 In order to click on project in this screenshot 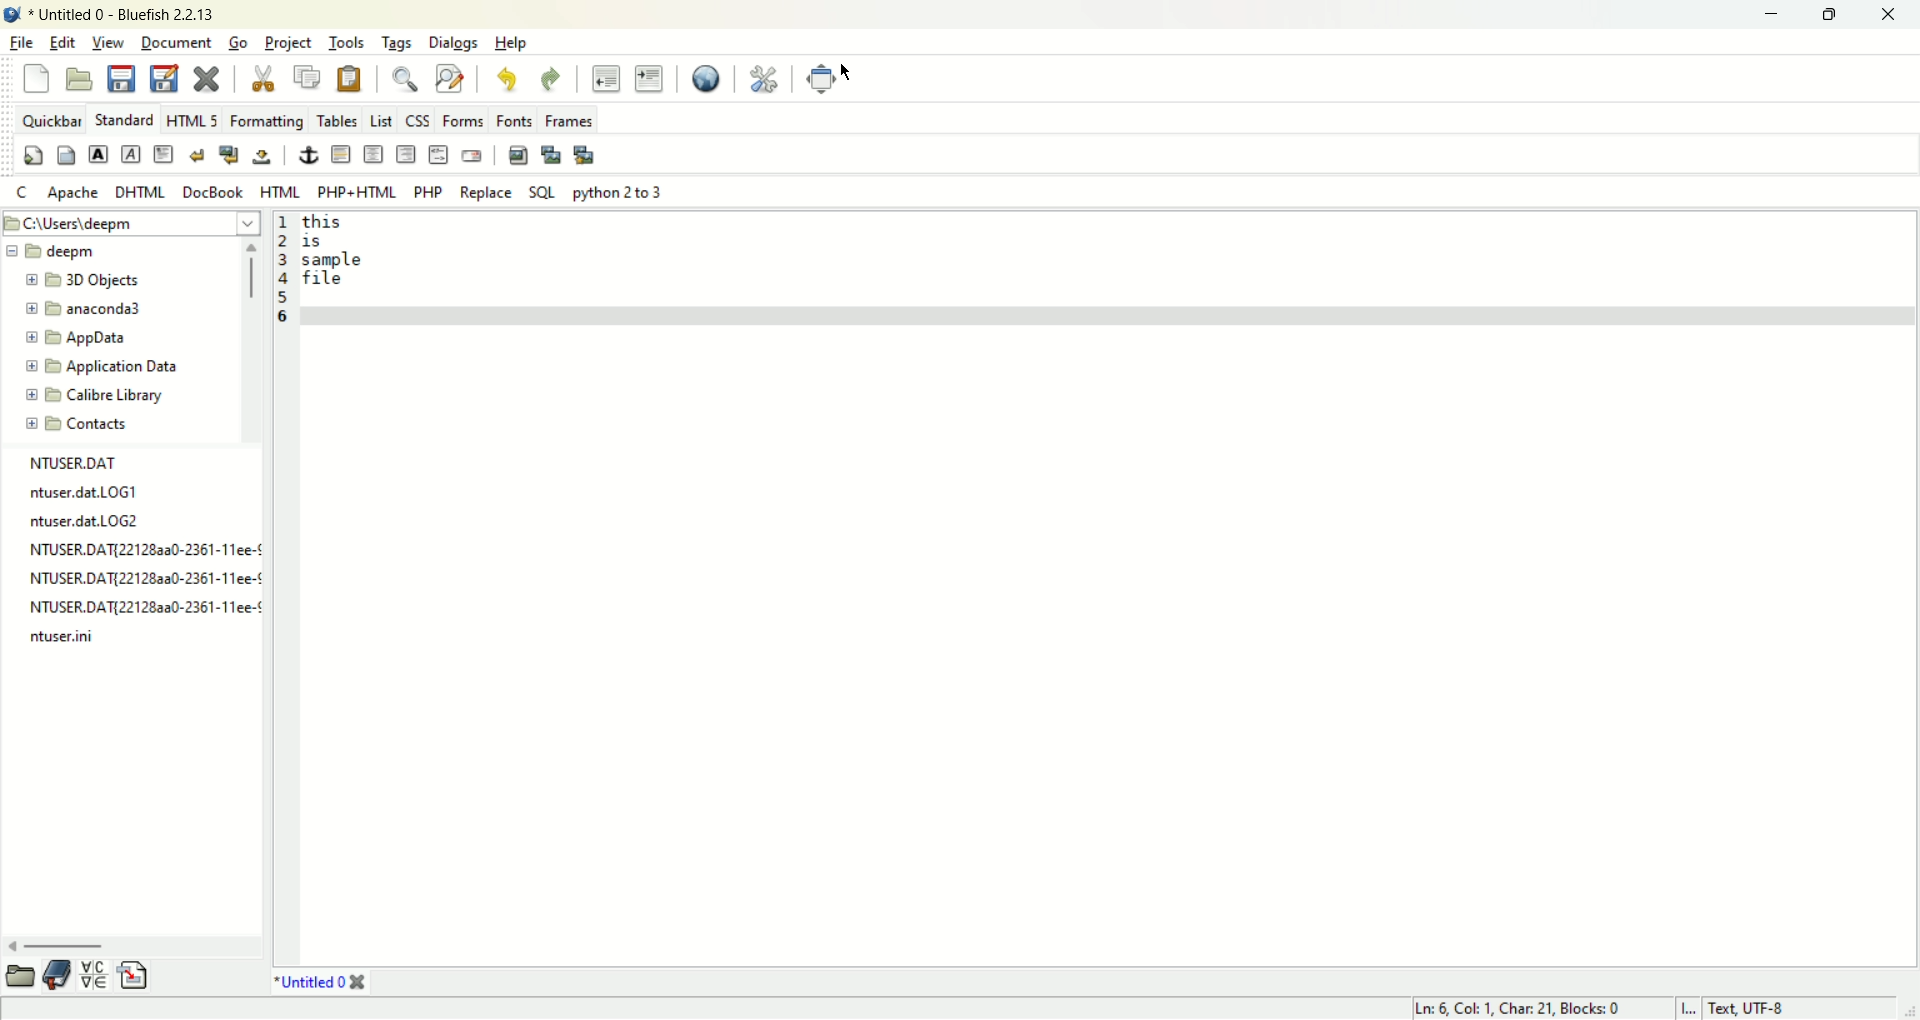, I will do `click(289, 42)`.